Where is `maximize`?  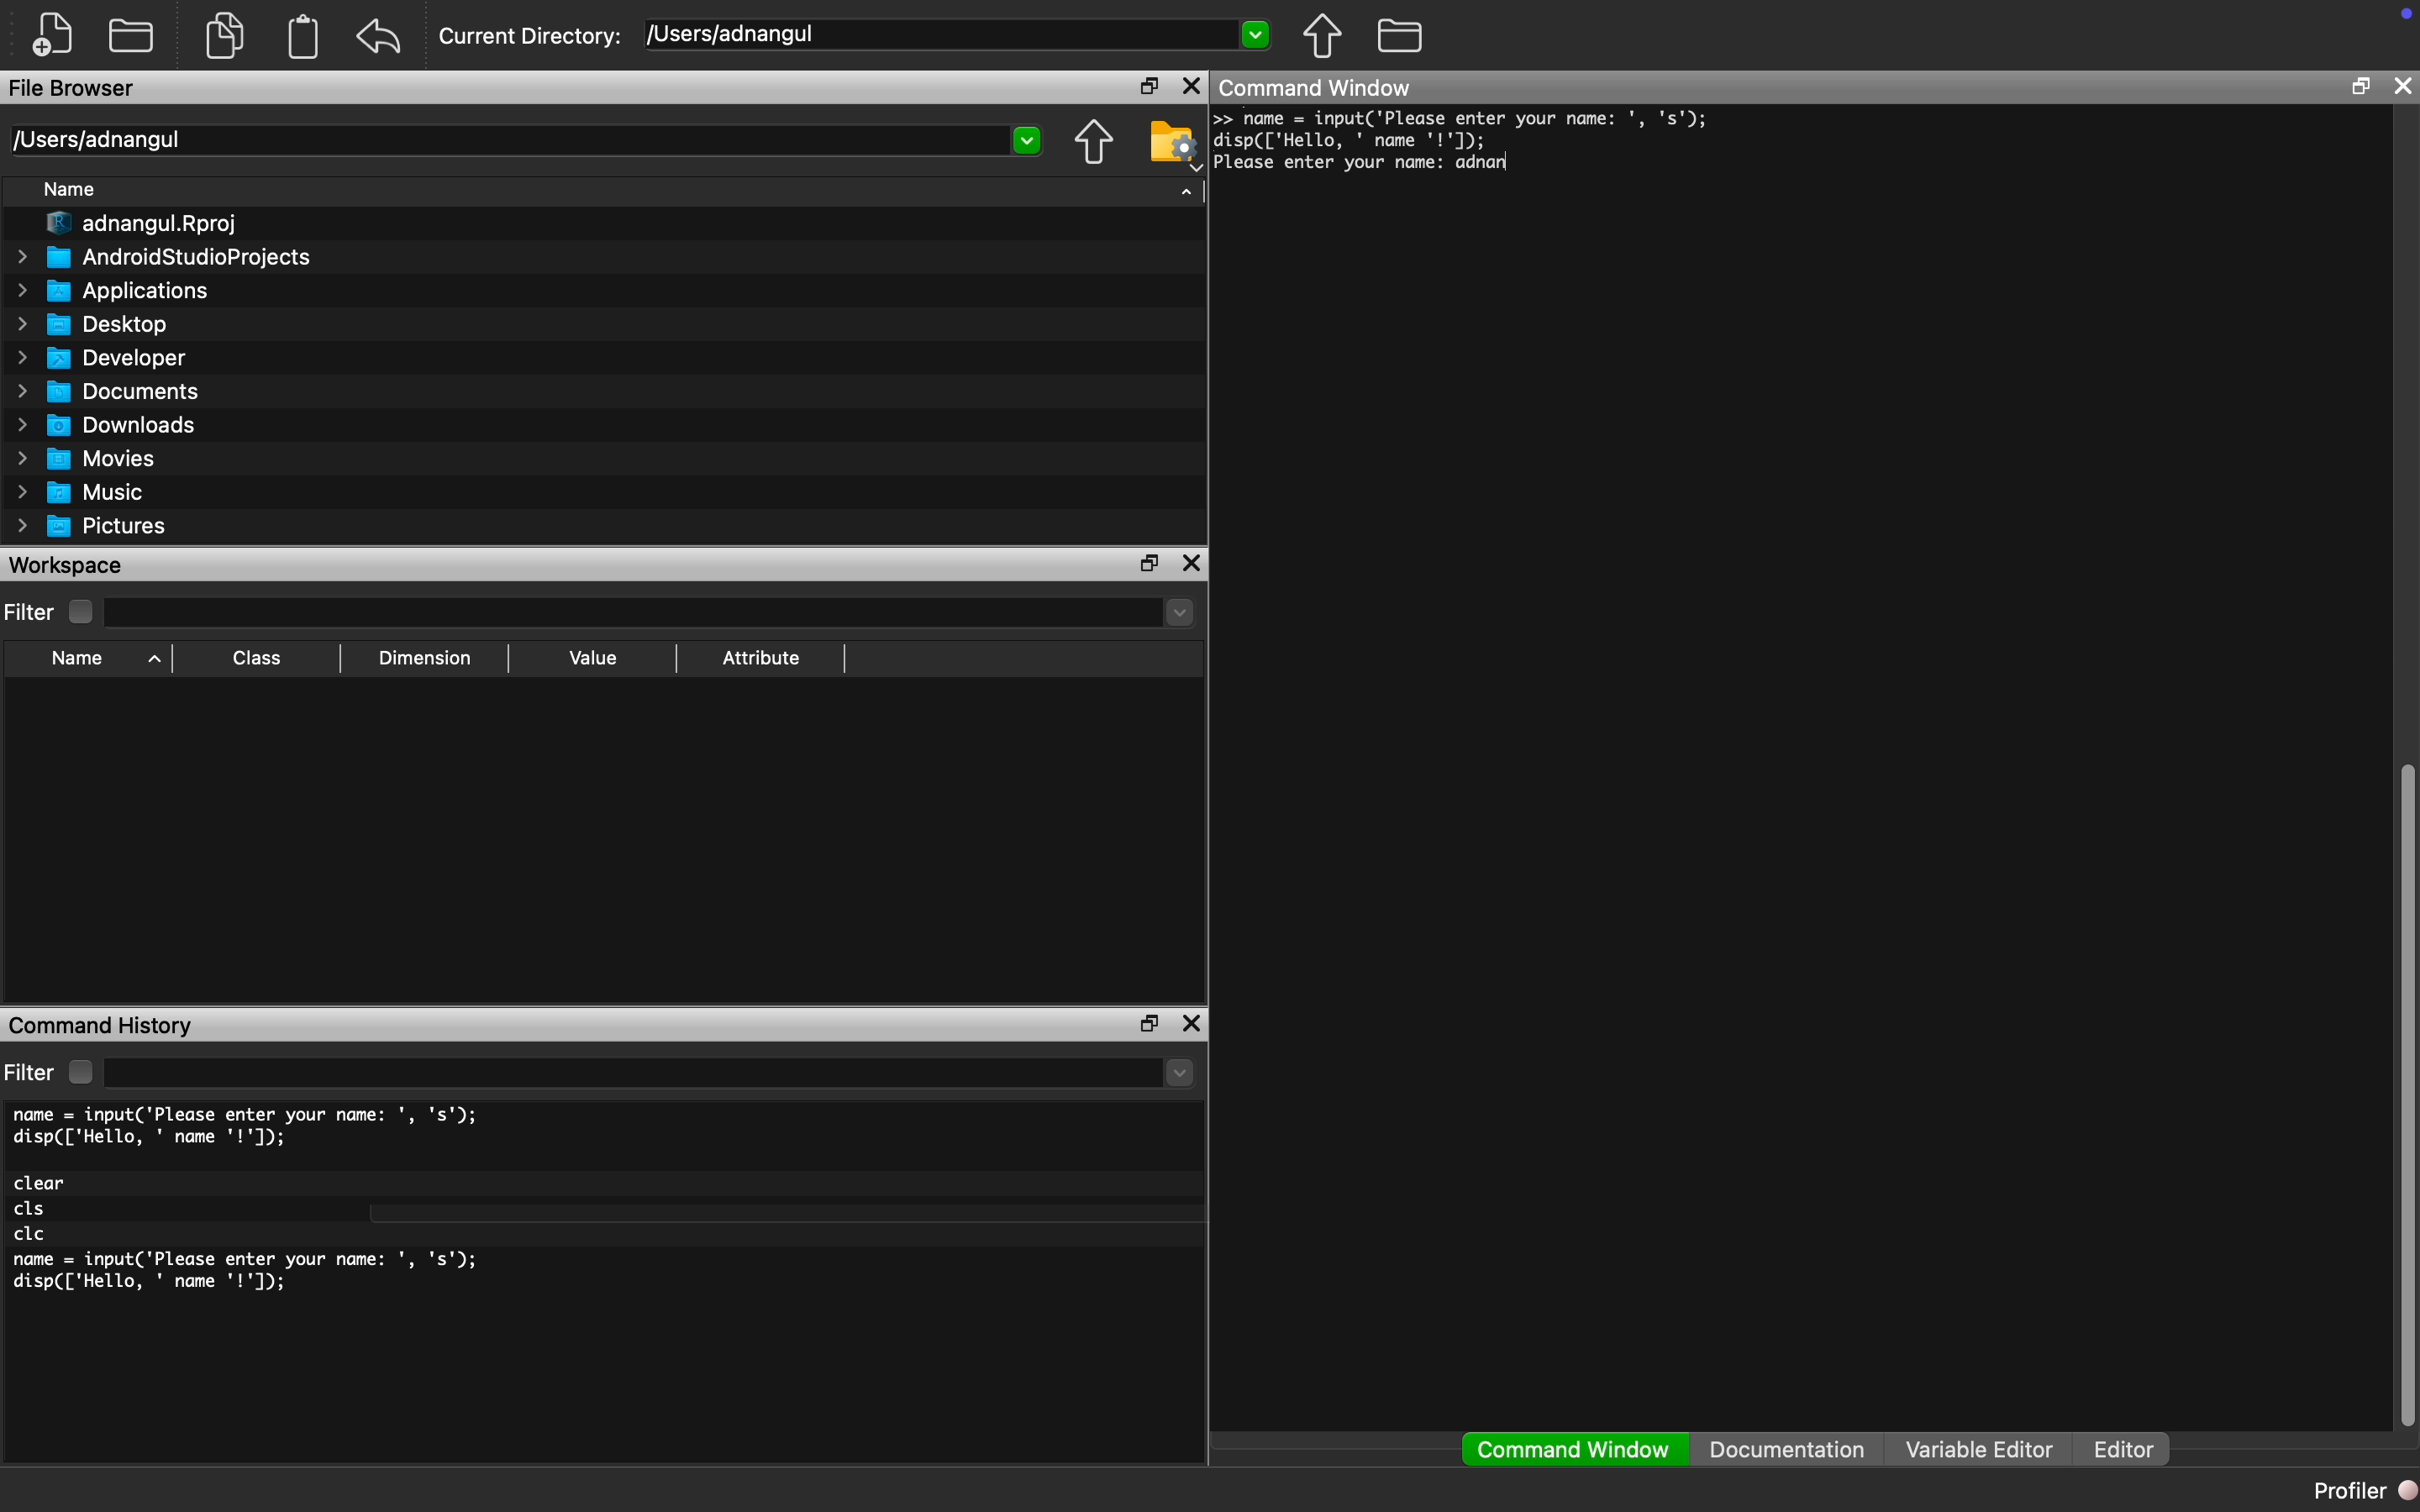 maximize is located at coordinates (1145, 84).